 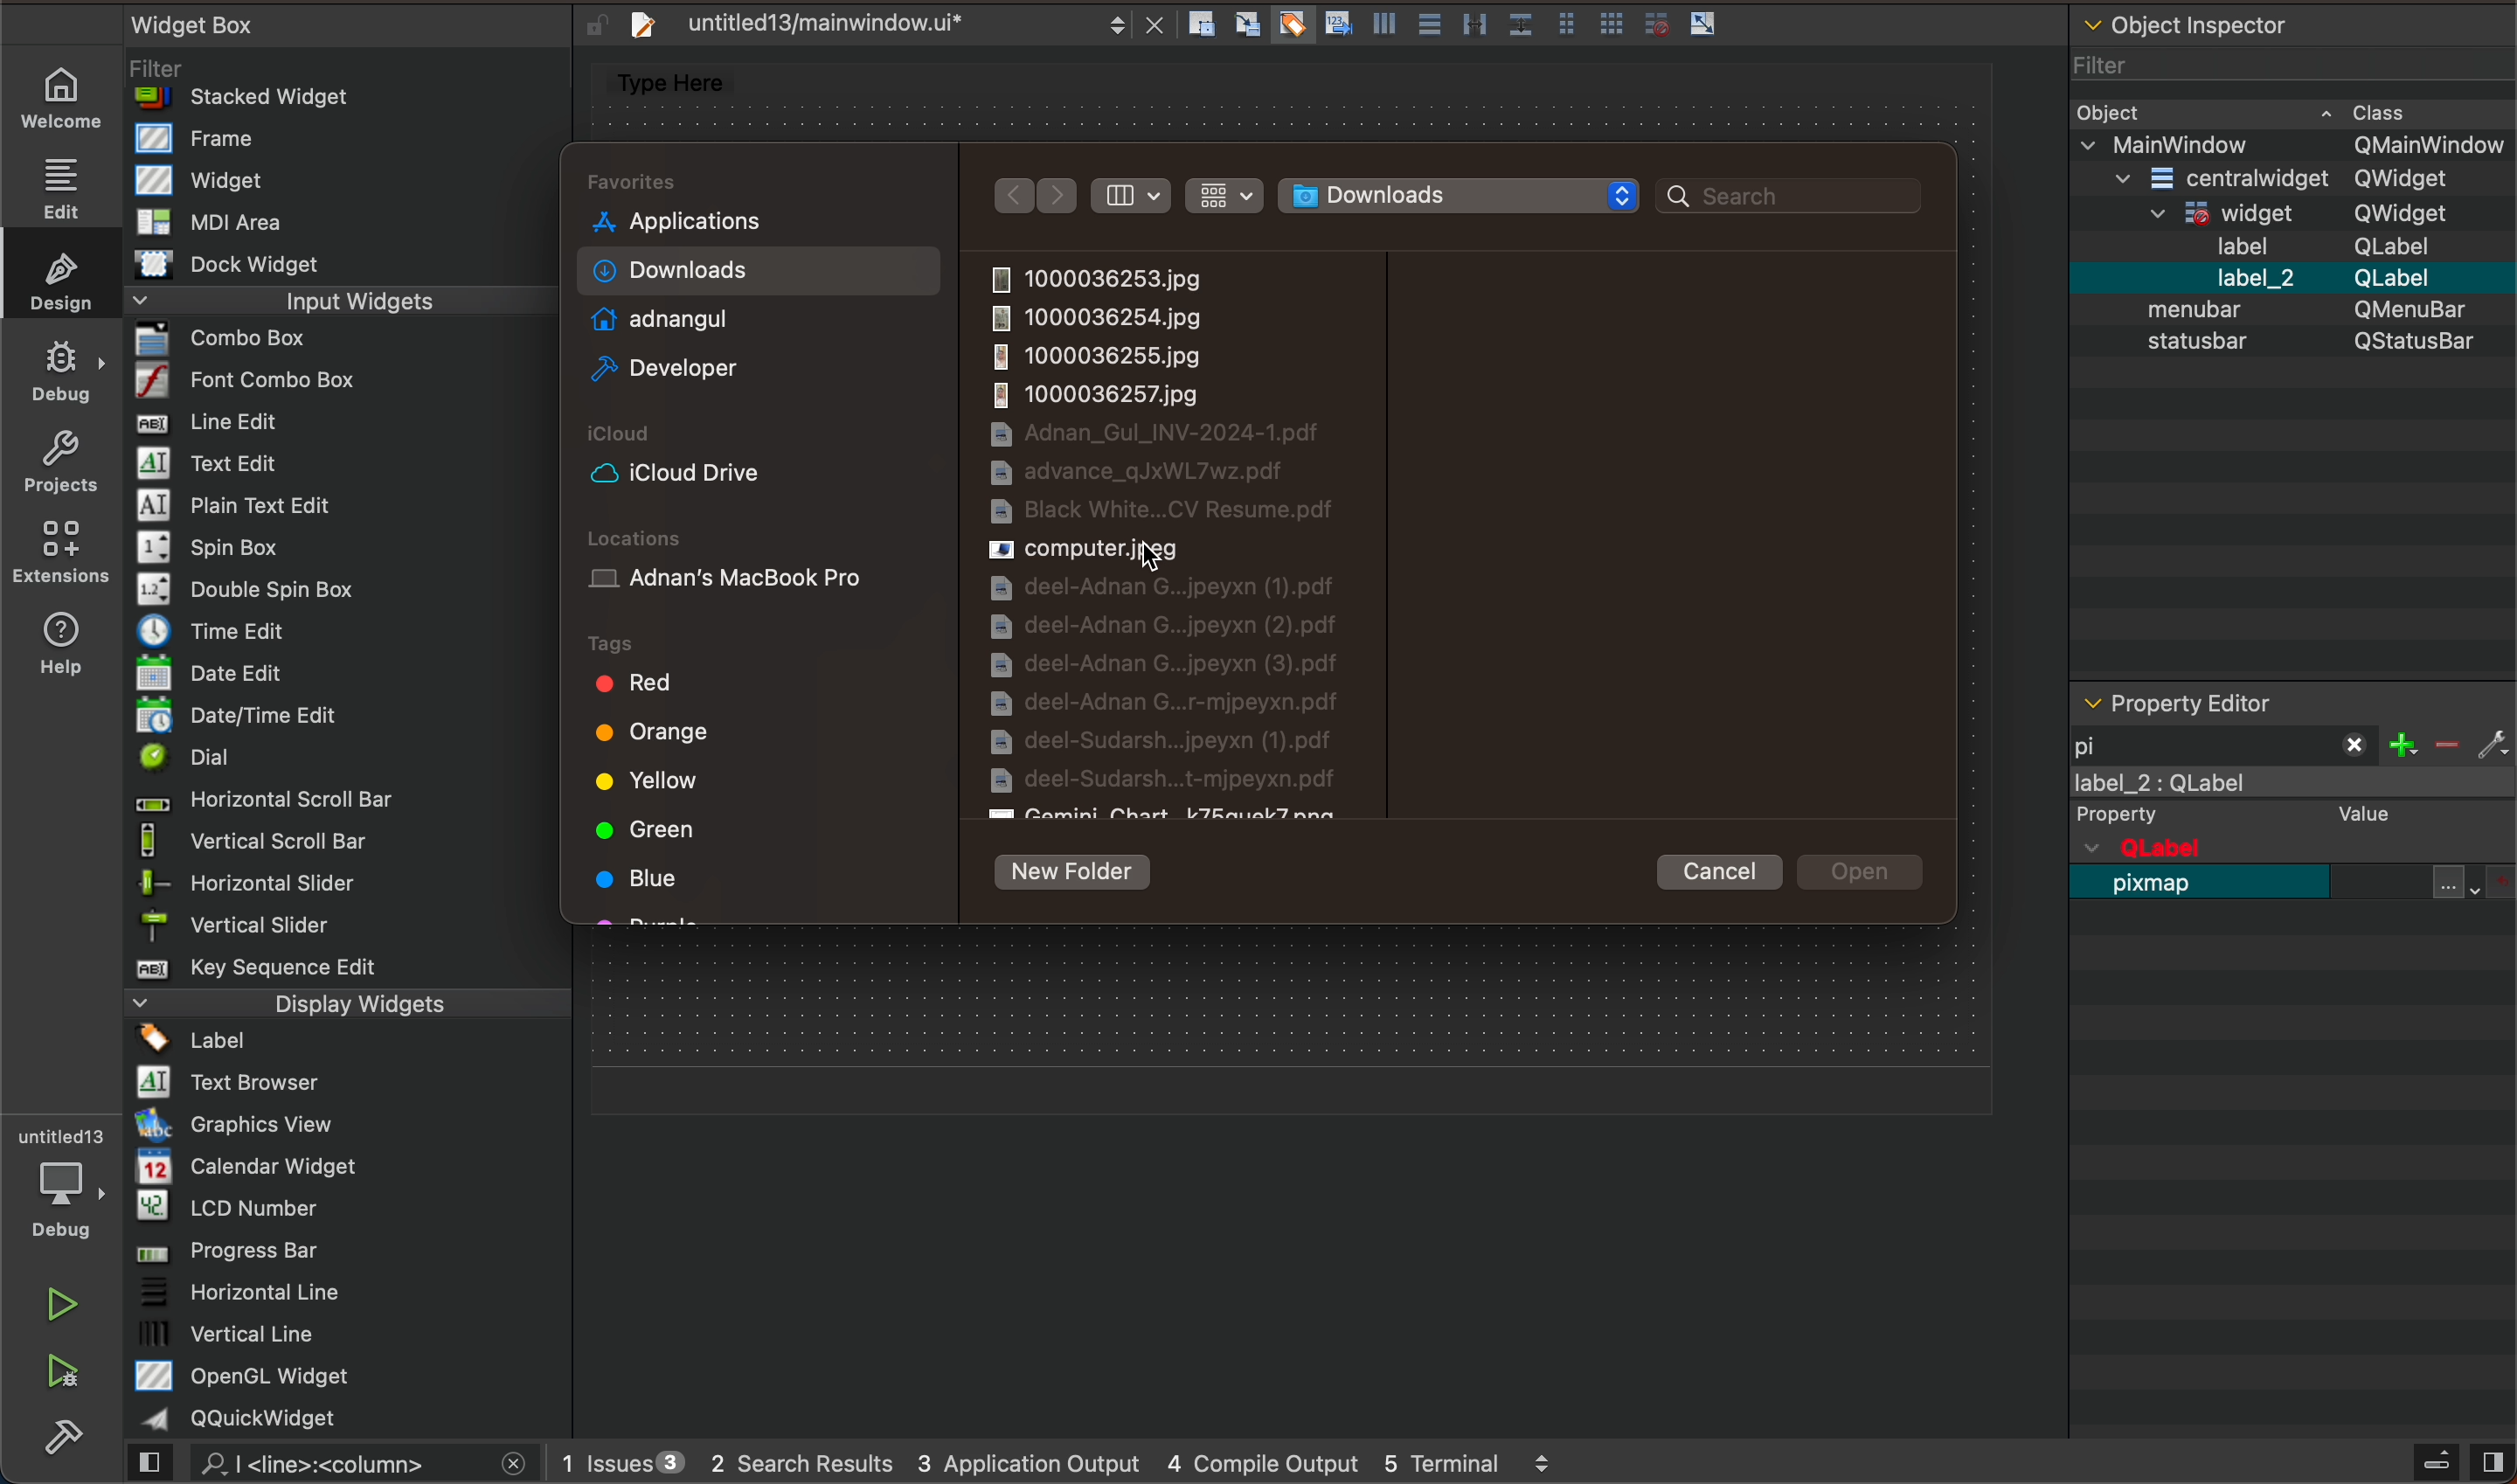 I want to click on file and resources select, so click(x=2477, y=881).